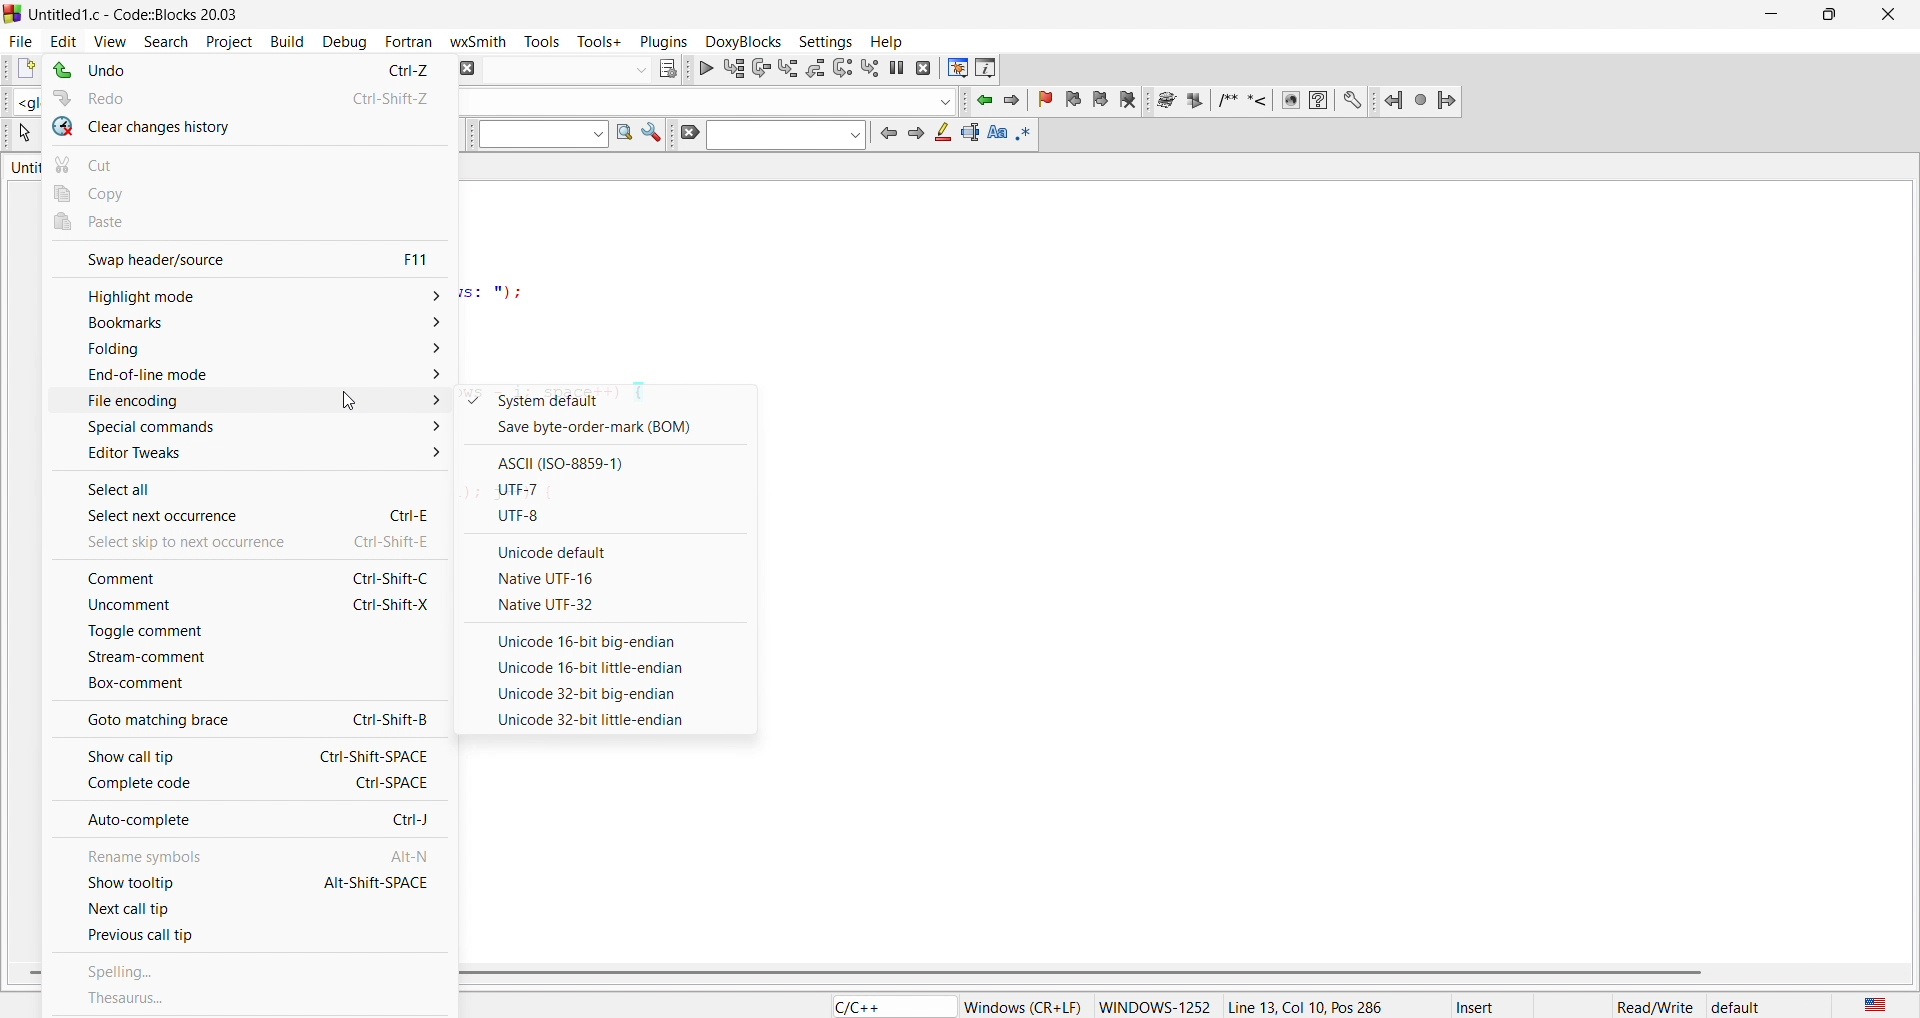 The height and width of the screenshot is (1018, 1920). I want to click on doxyblocks, so click(741, 43).